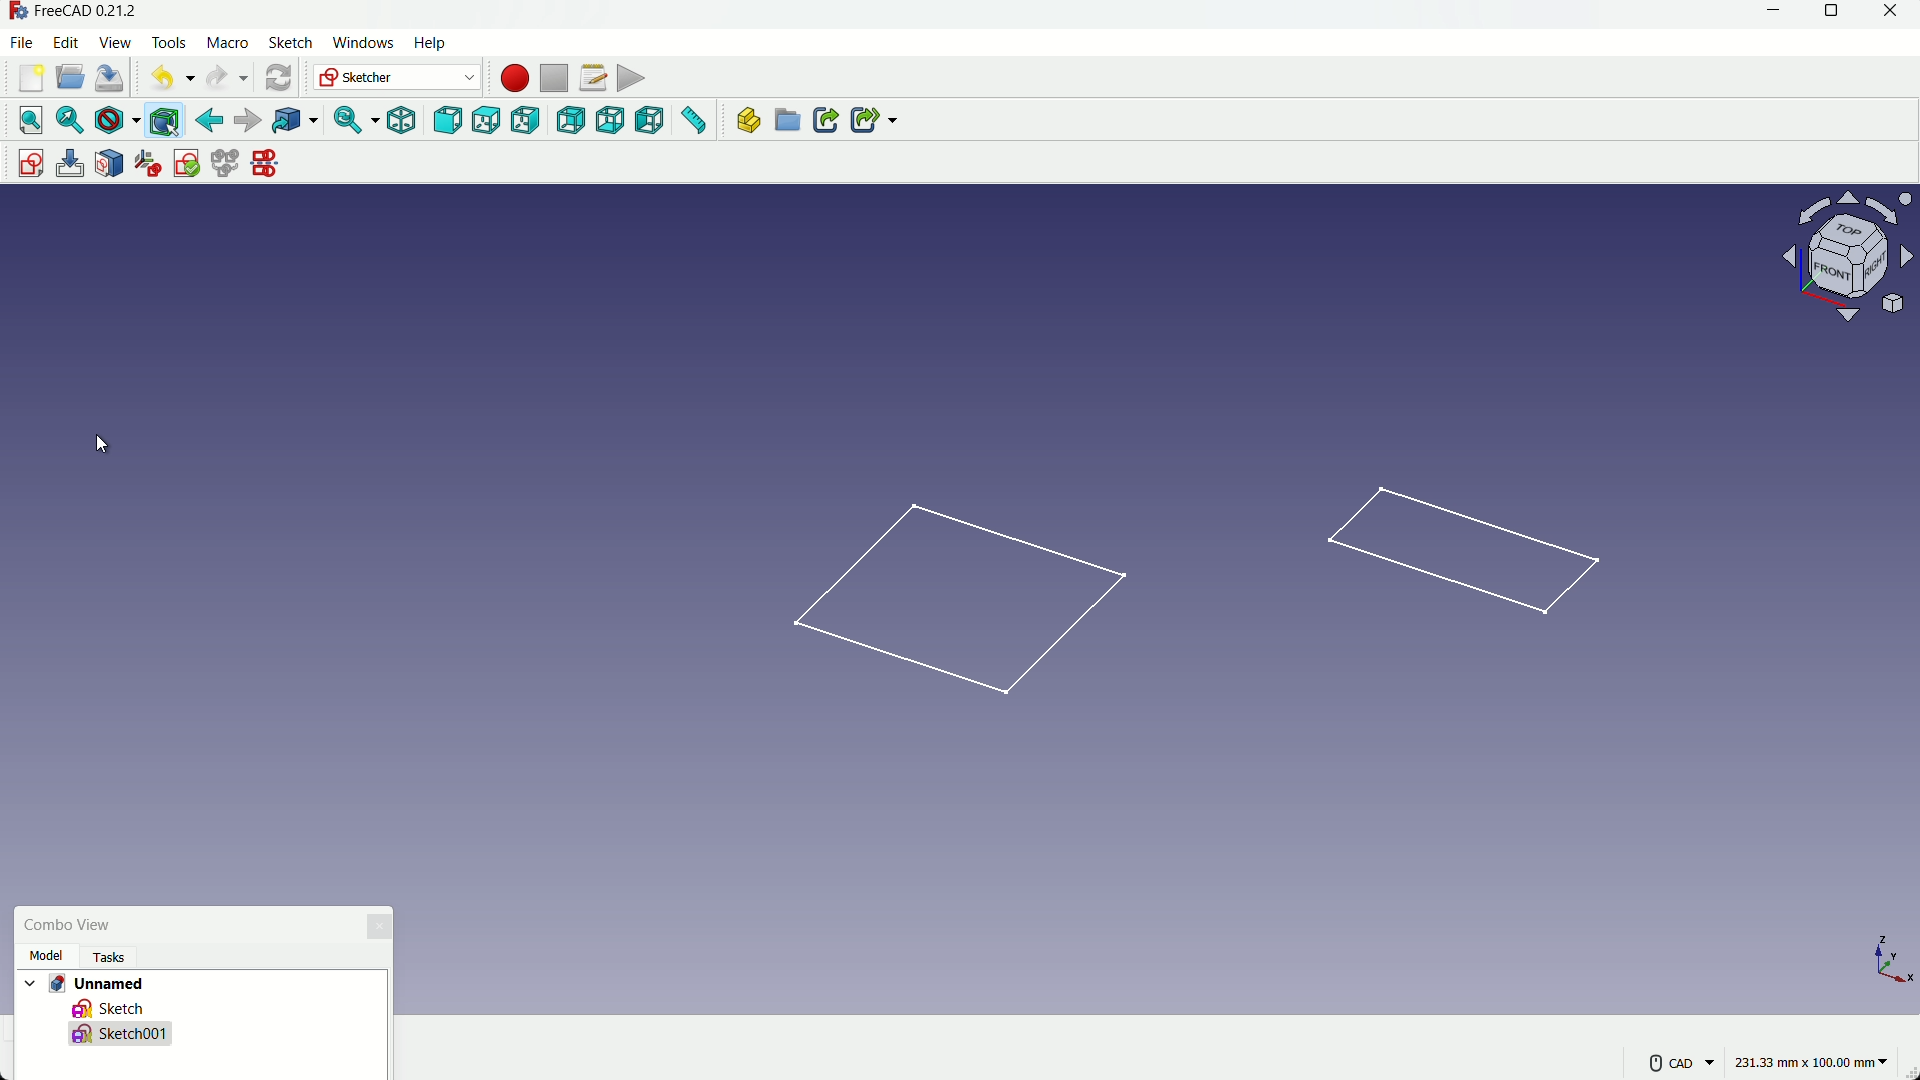 Image resolution: width=1920 pixels, height=1080 pixels. Describe the element at coordinates (86, 982) in the screenshot. I see `project name - Unnamed` at that location.